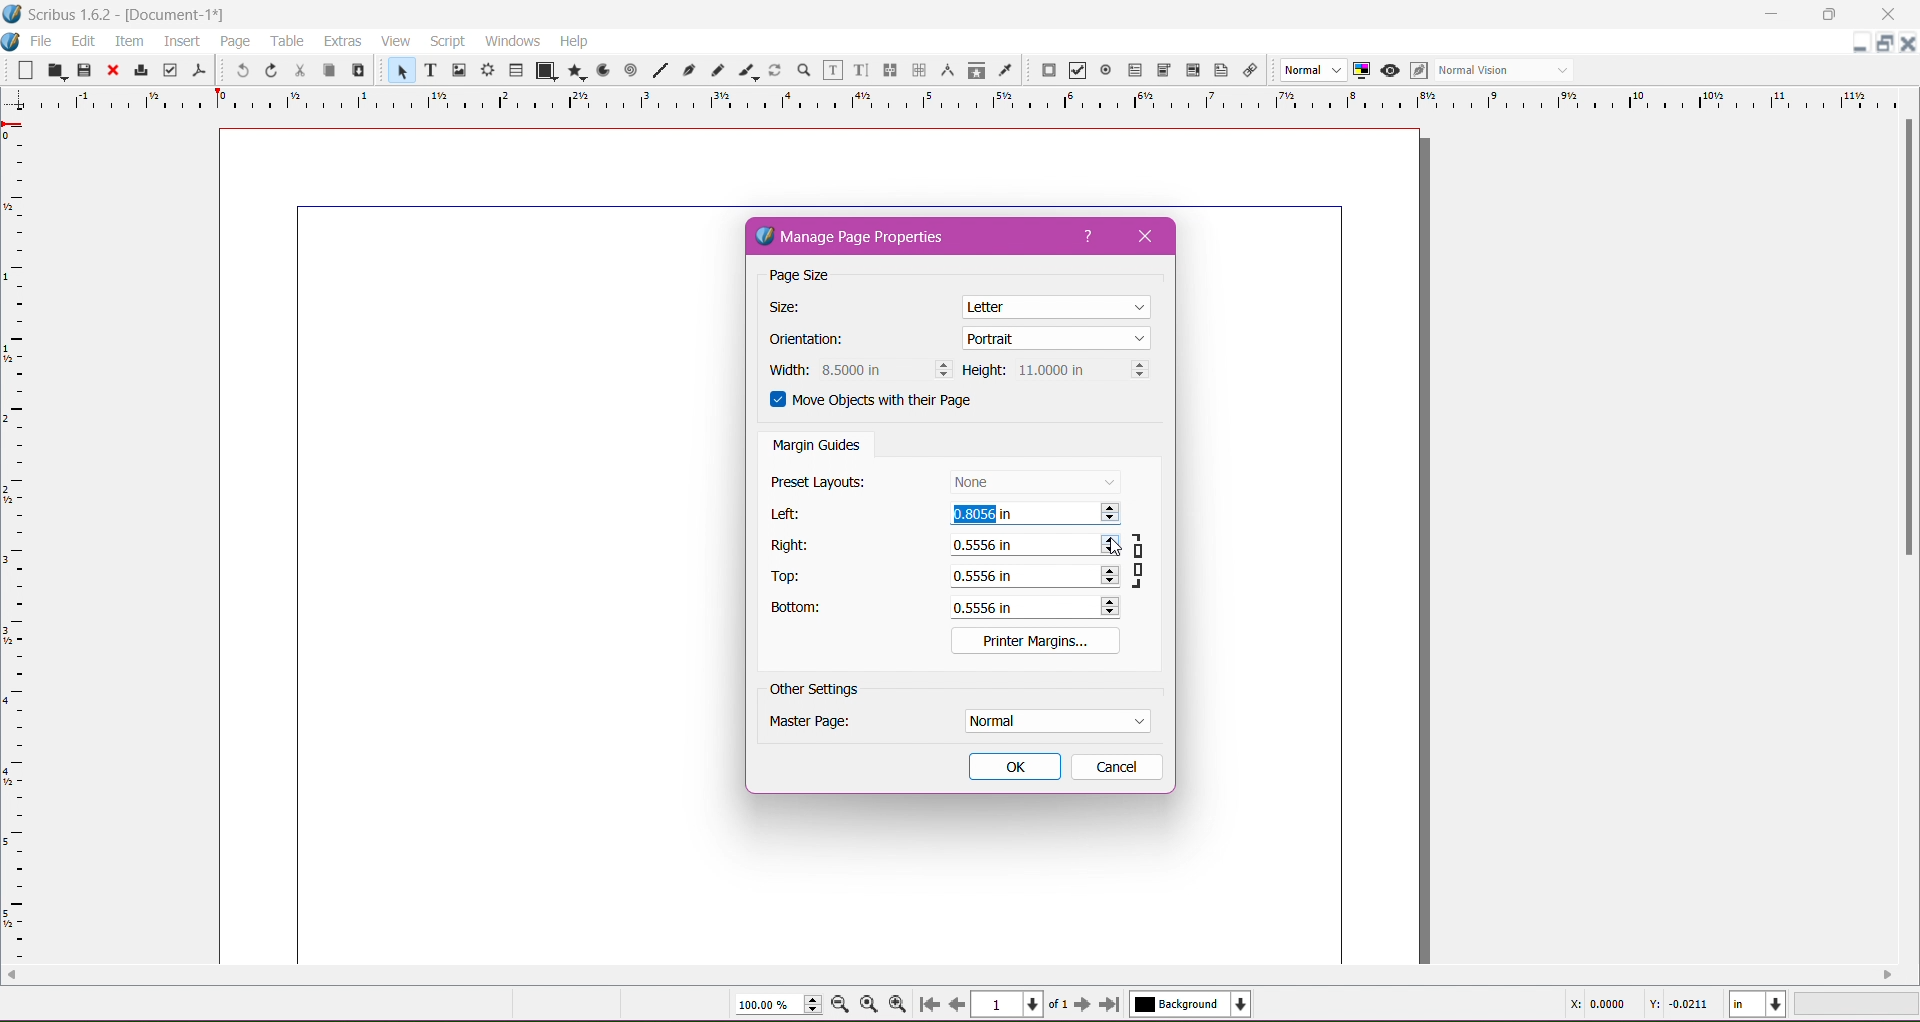  I want to click on Insert, so click(181, 42).